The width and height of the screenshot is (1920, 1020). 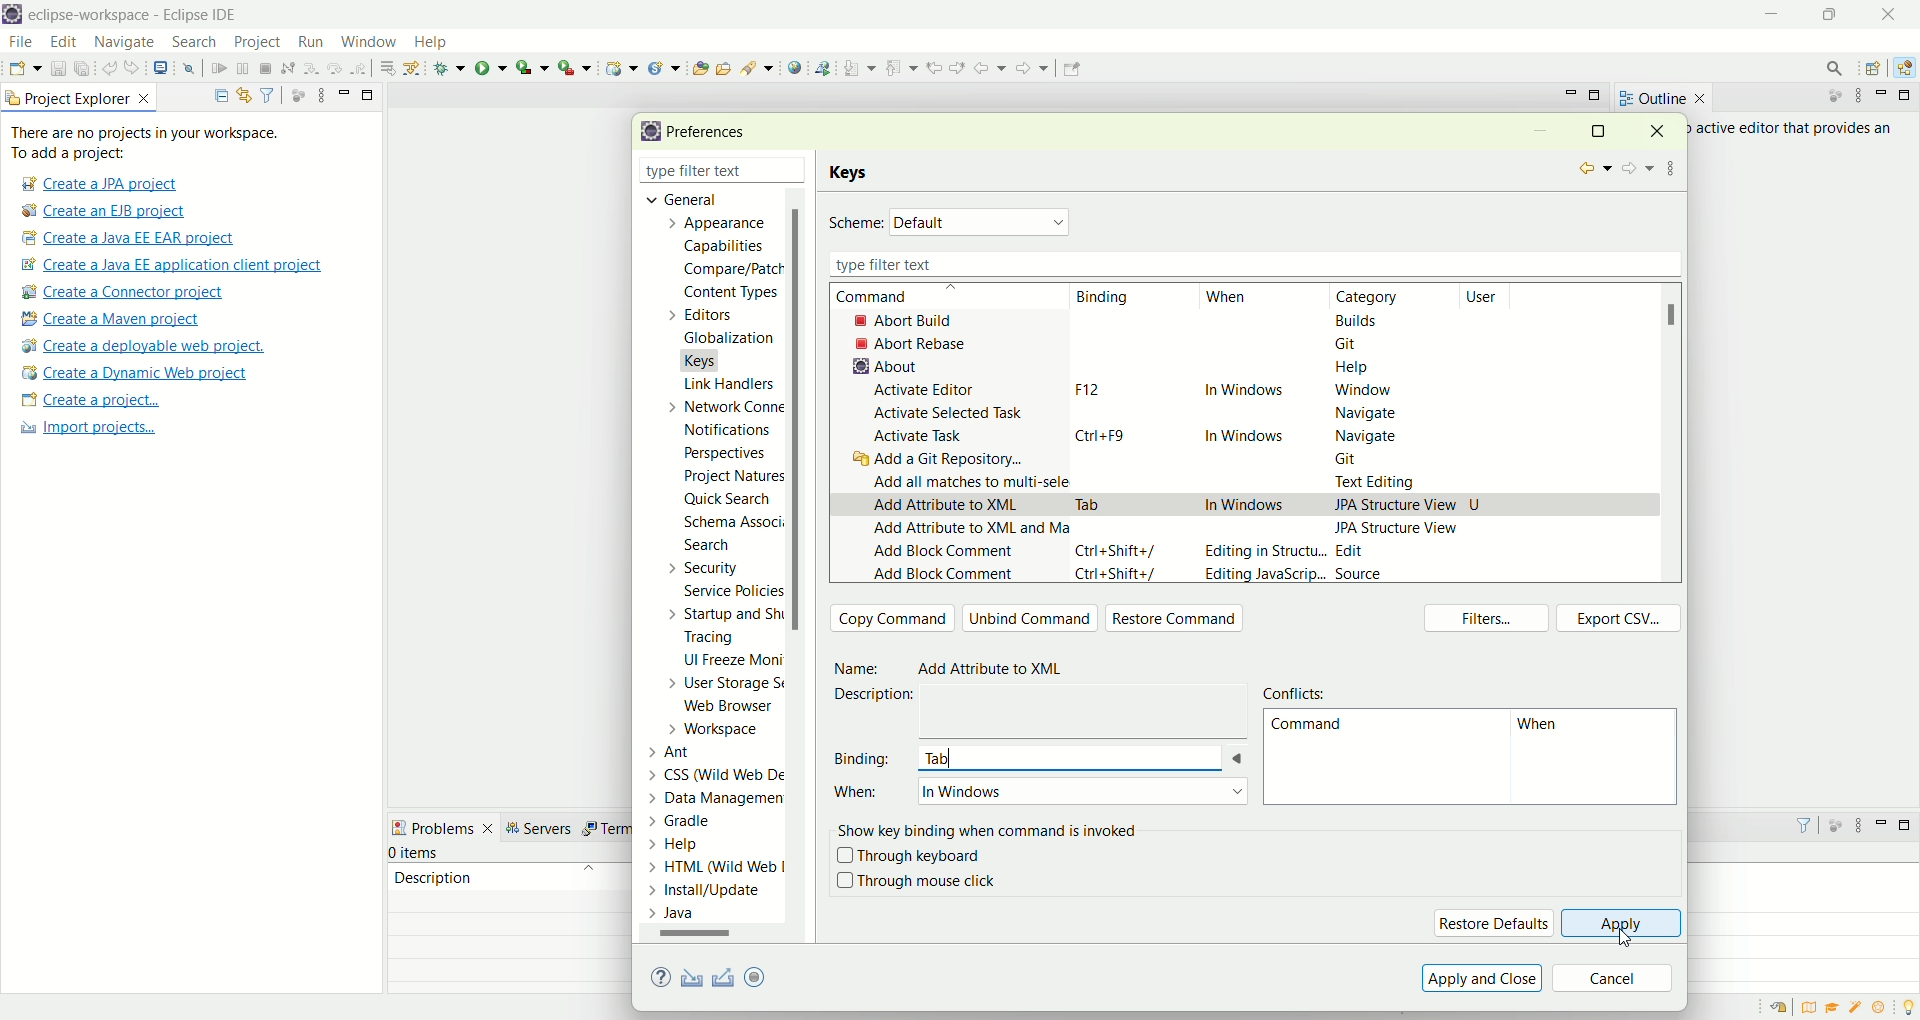 I want to click on add a Git repository, so click(x=944, y=461).